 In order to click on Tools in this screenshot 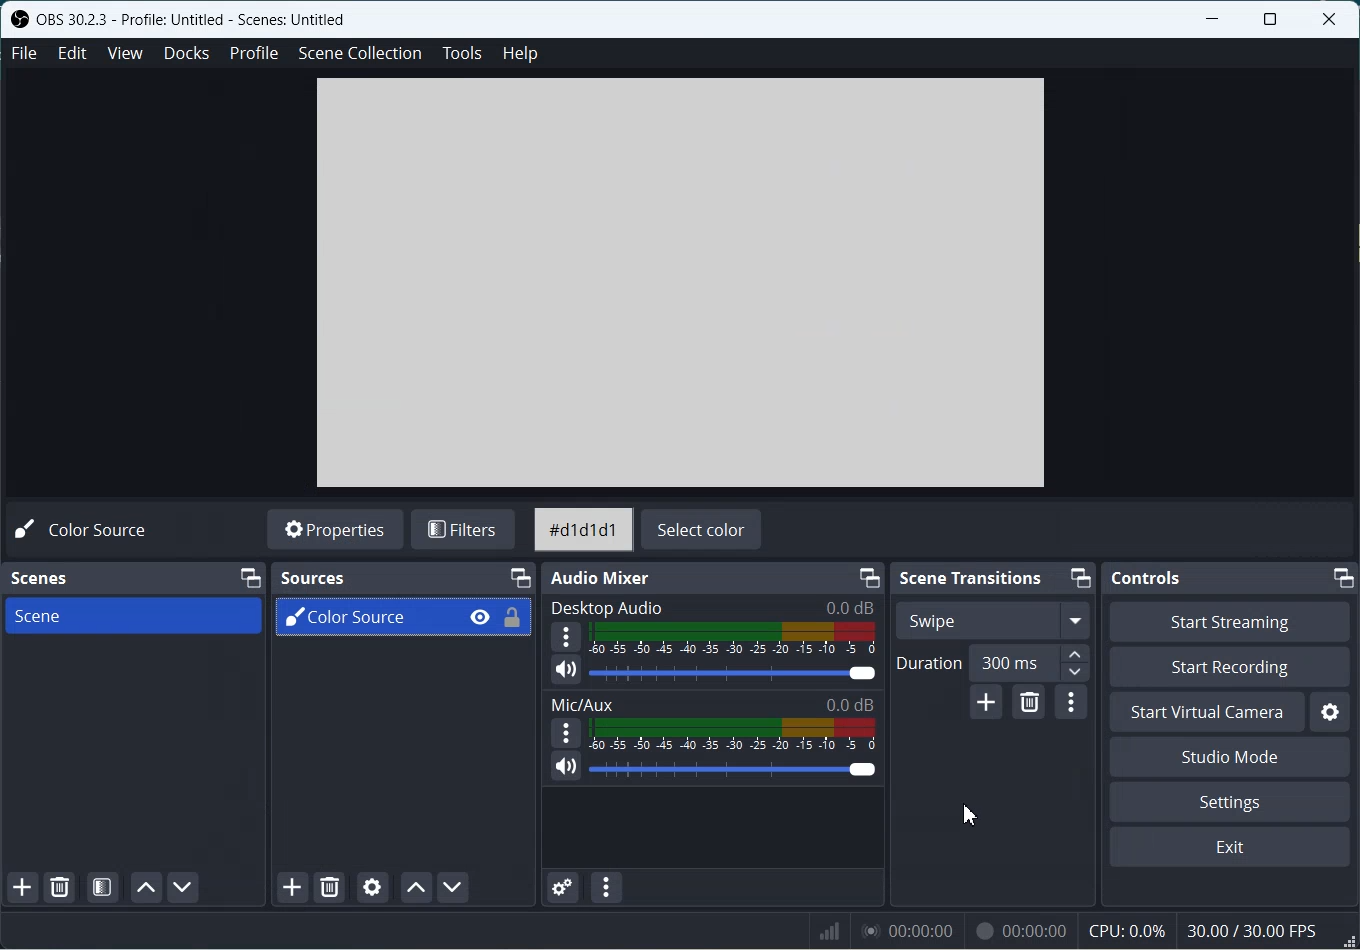, I will do `click(463, 53)`.